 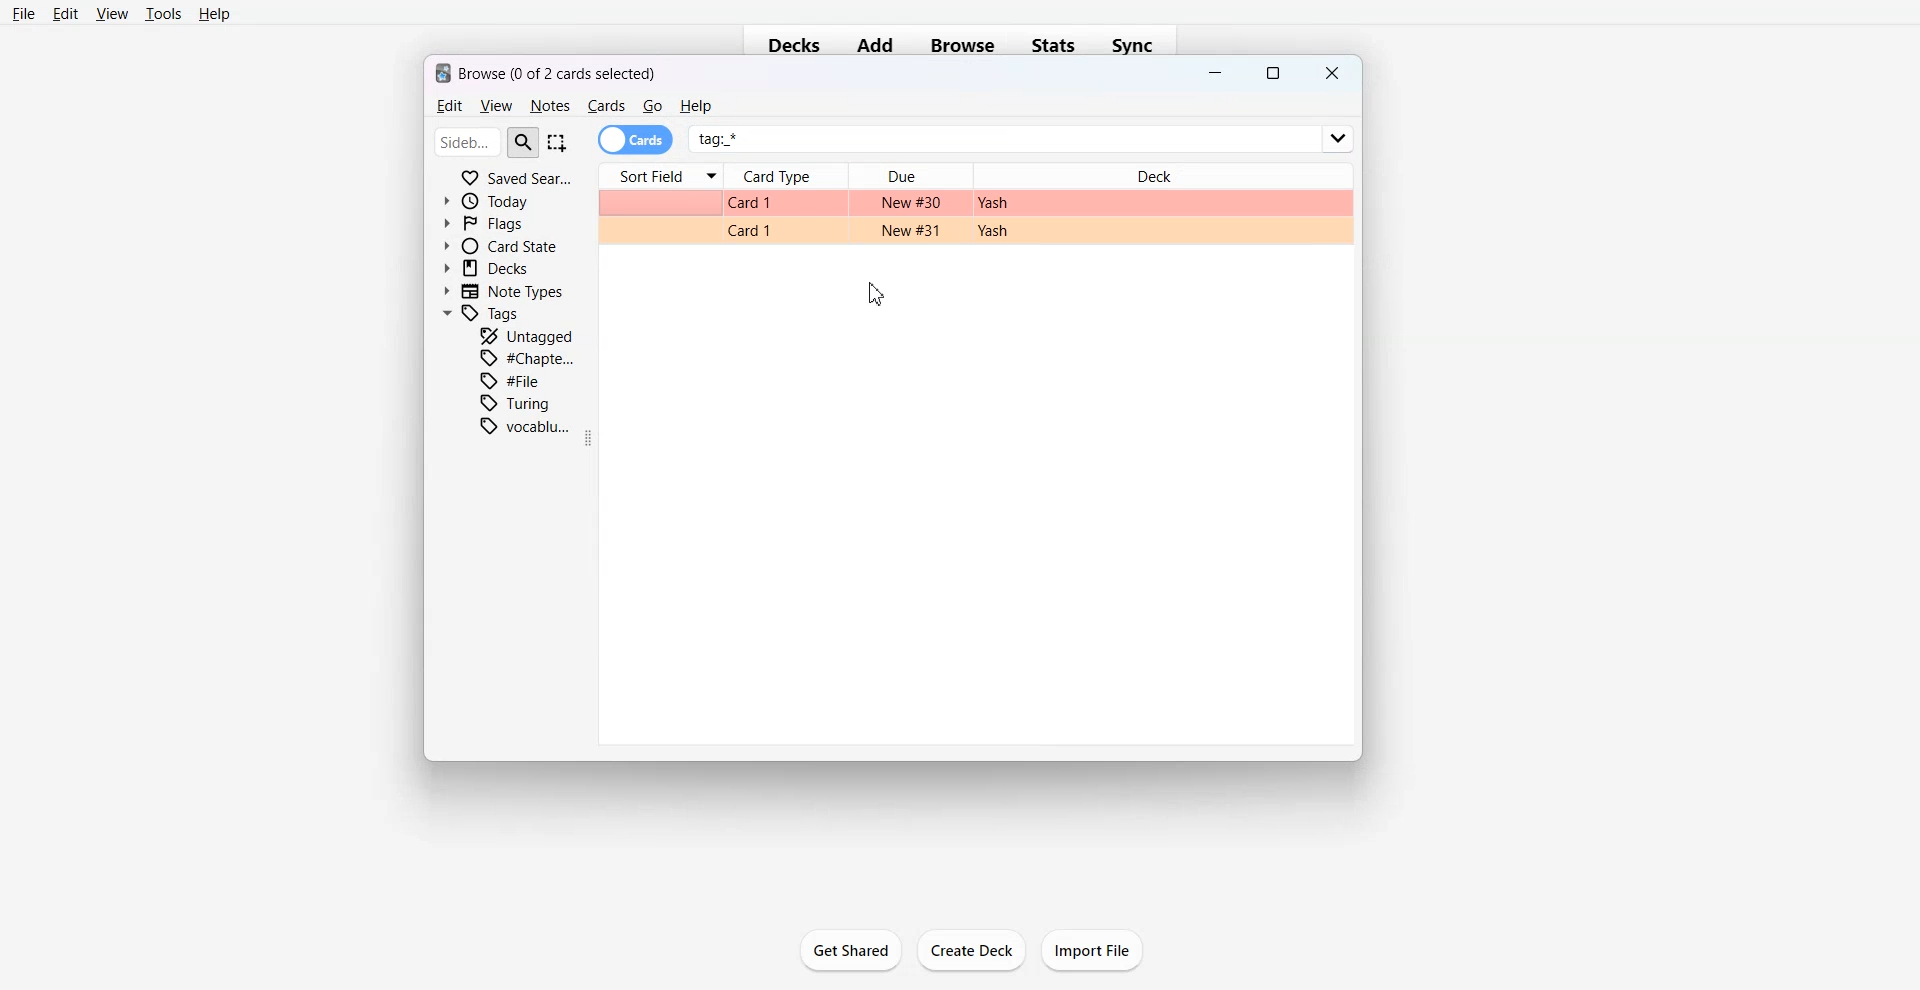 What do you see at coordinates (487, 141) in the screenshot?
I see `Search Bar` at bounding box center [487, 141].